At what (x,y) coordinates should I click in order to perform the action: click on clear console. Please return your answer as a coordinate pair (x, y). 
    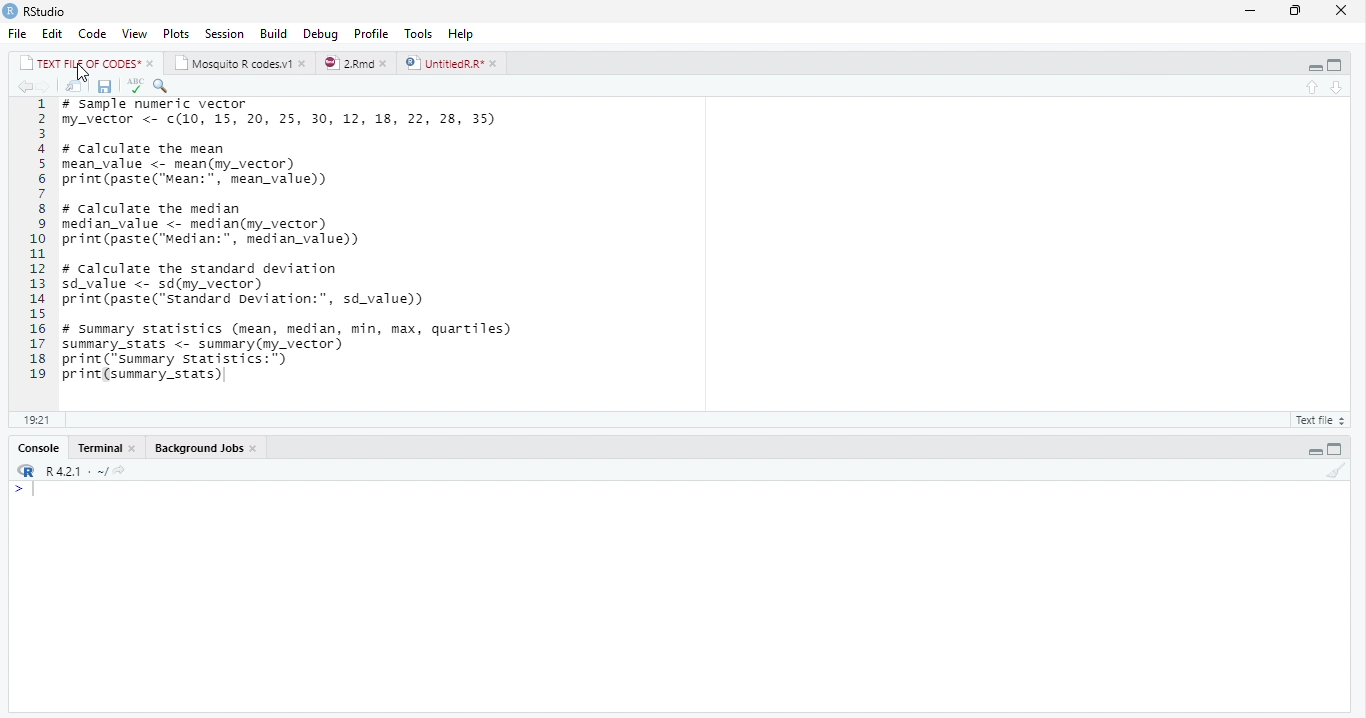
    Looking at the image, I should click on (1336, 471).